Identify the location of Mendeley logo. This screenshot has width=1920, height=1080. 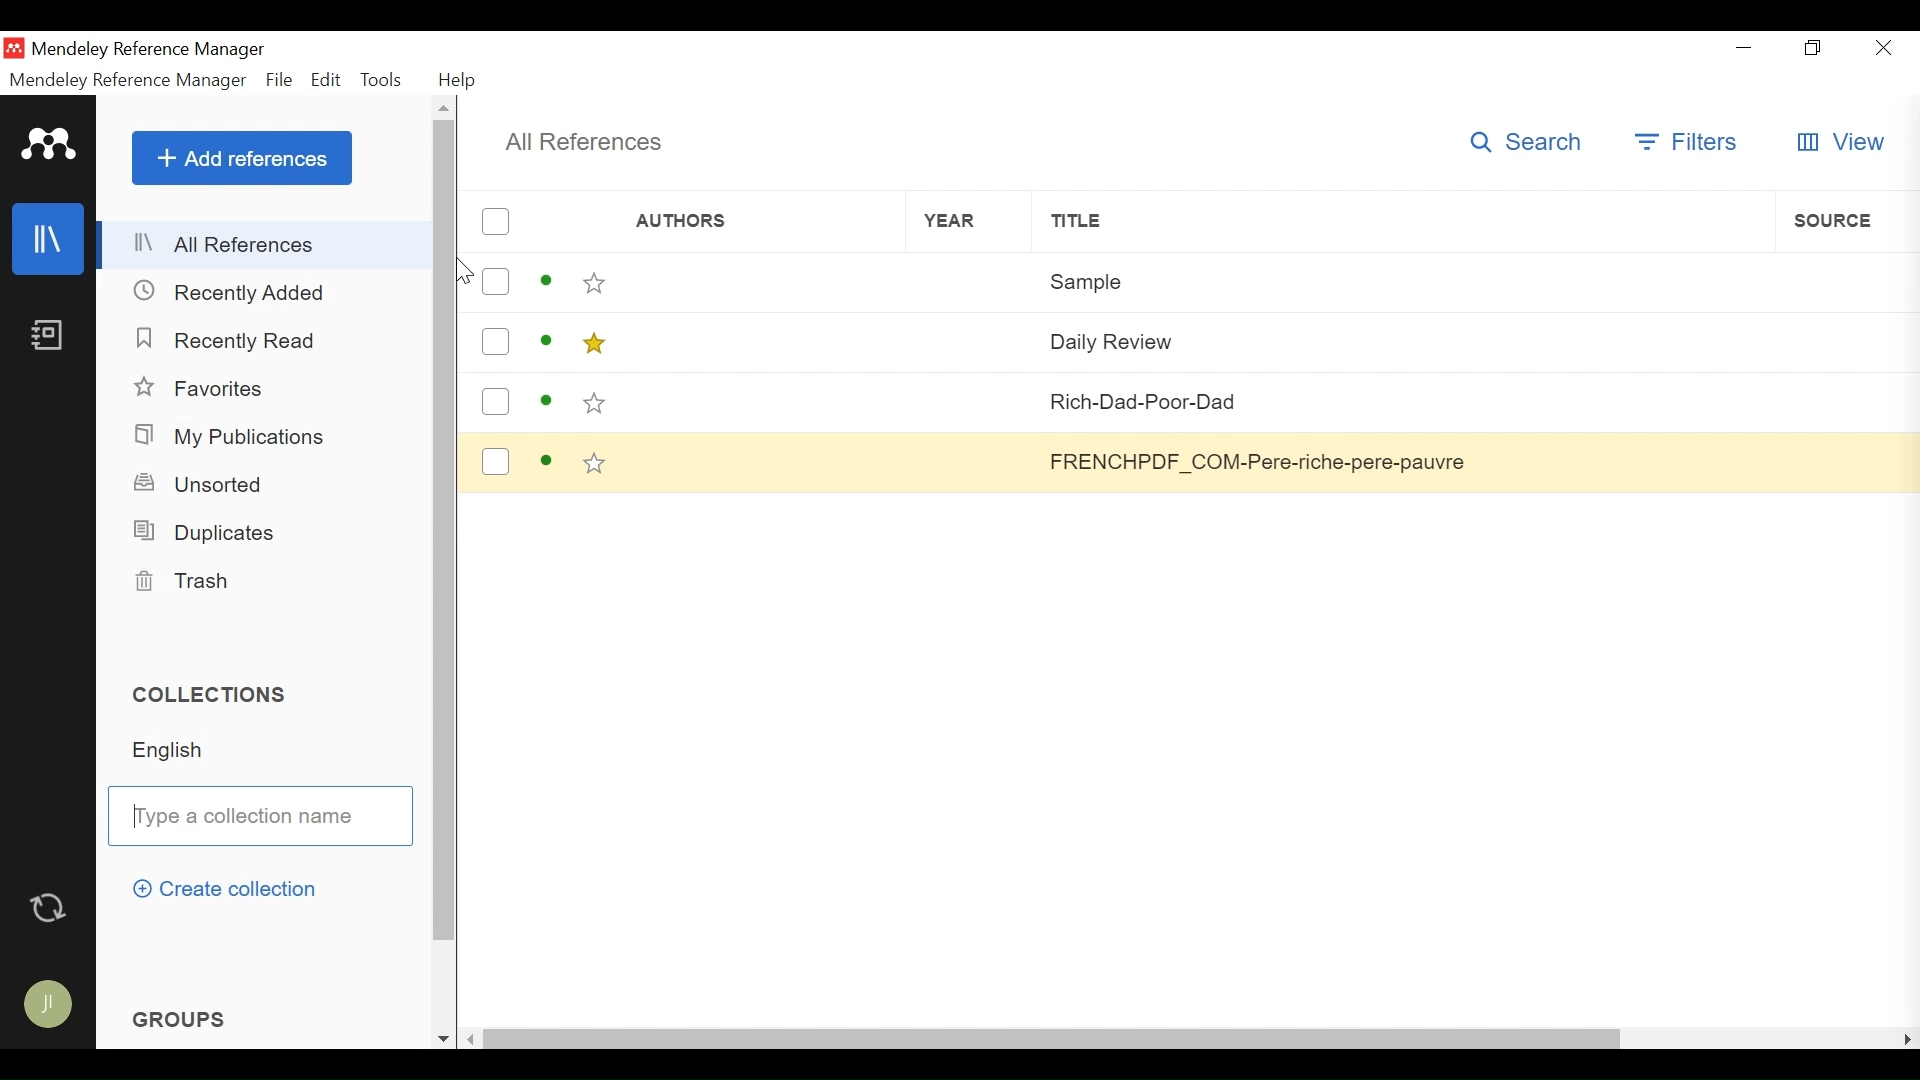
(49, 145).